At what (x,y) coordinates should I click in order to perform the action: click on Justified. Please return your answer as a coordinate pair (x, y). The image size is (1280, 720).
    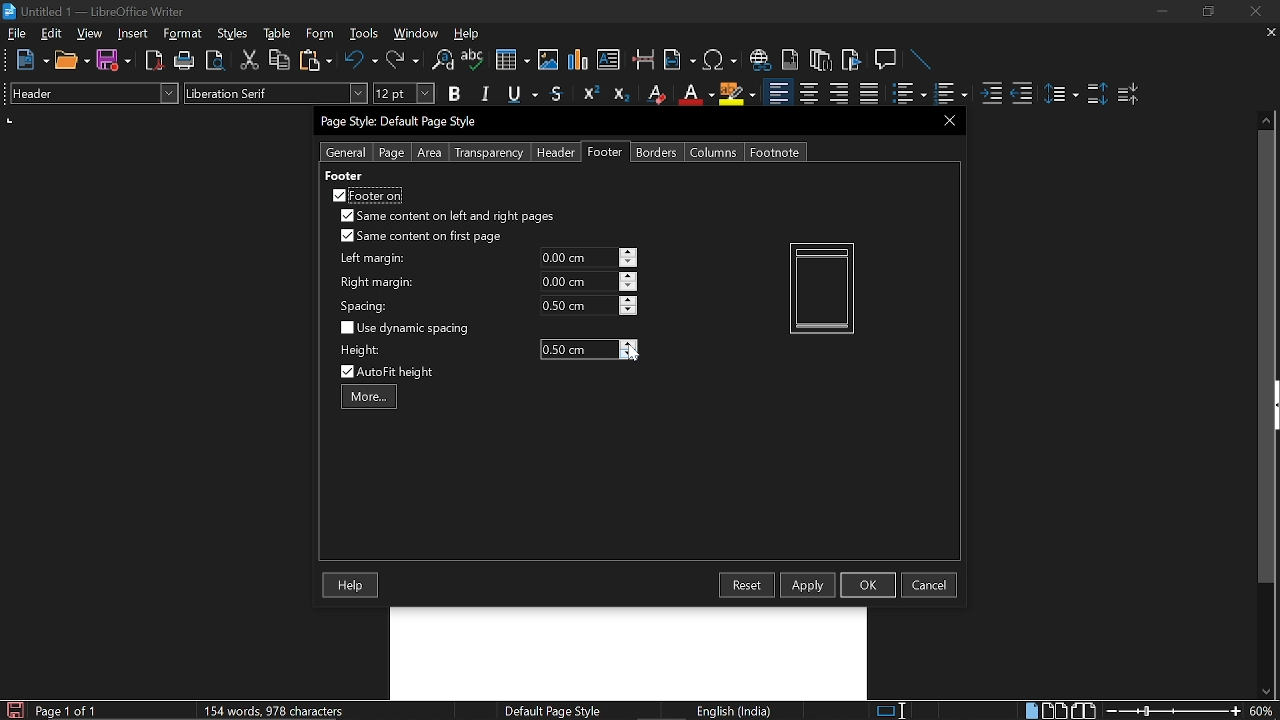
    Looking at the image, I should click on (870, 94).